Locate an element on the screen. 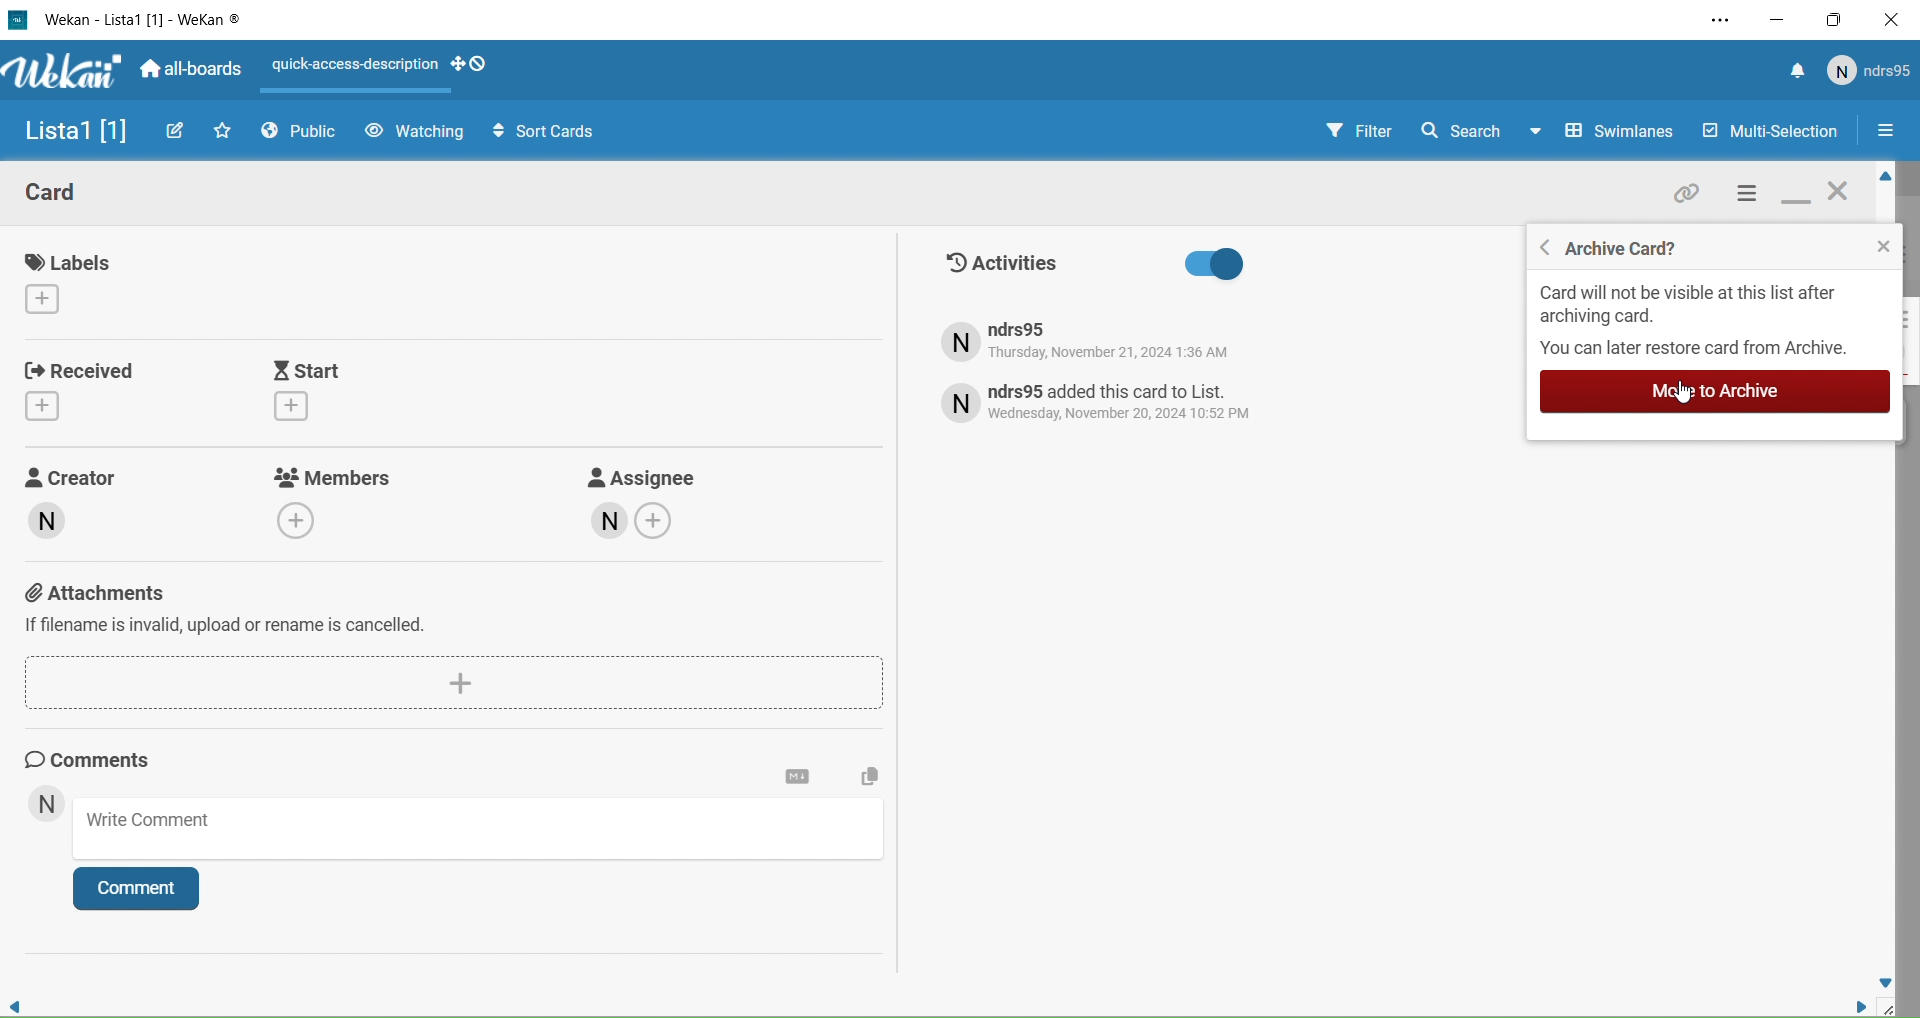 This screenshot has width=1920, height=1018. Start is located at coordinates (324, 389).